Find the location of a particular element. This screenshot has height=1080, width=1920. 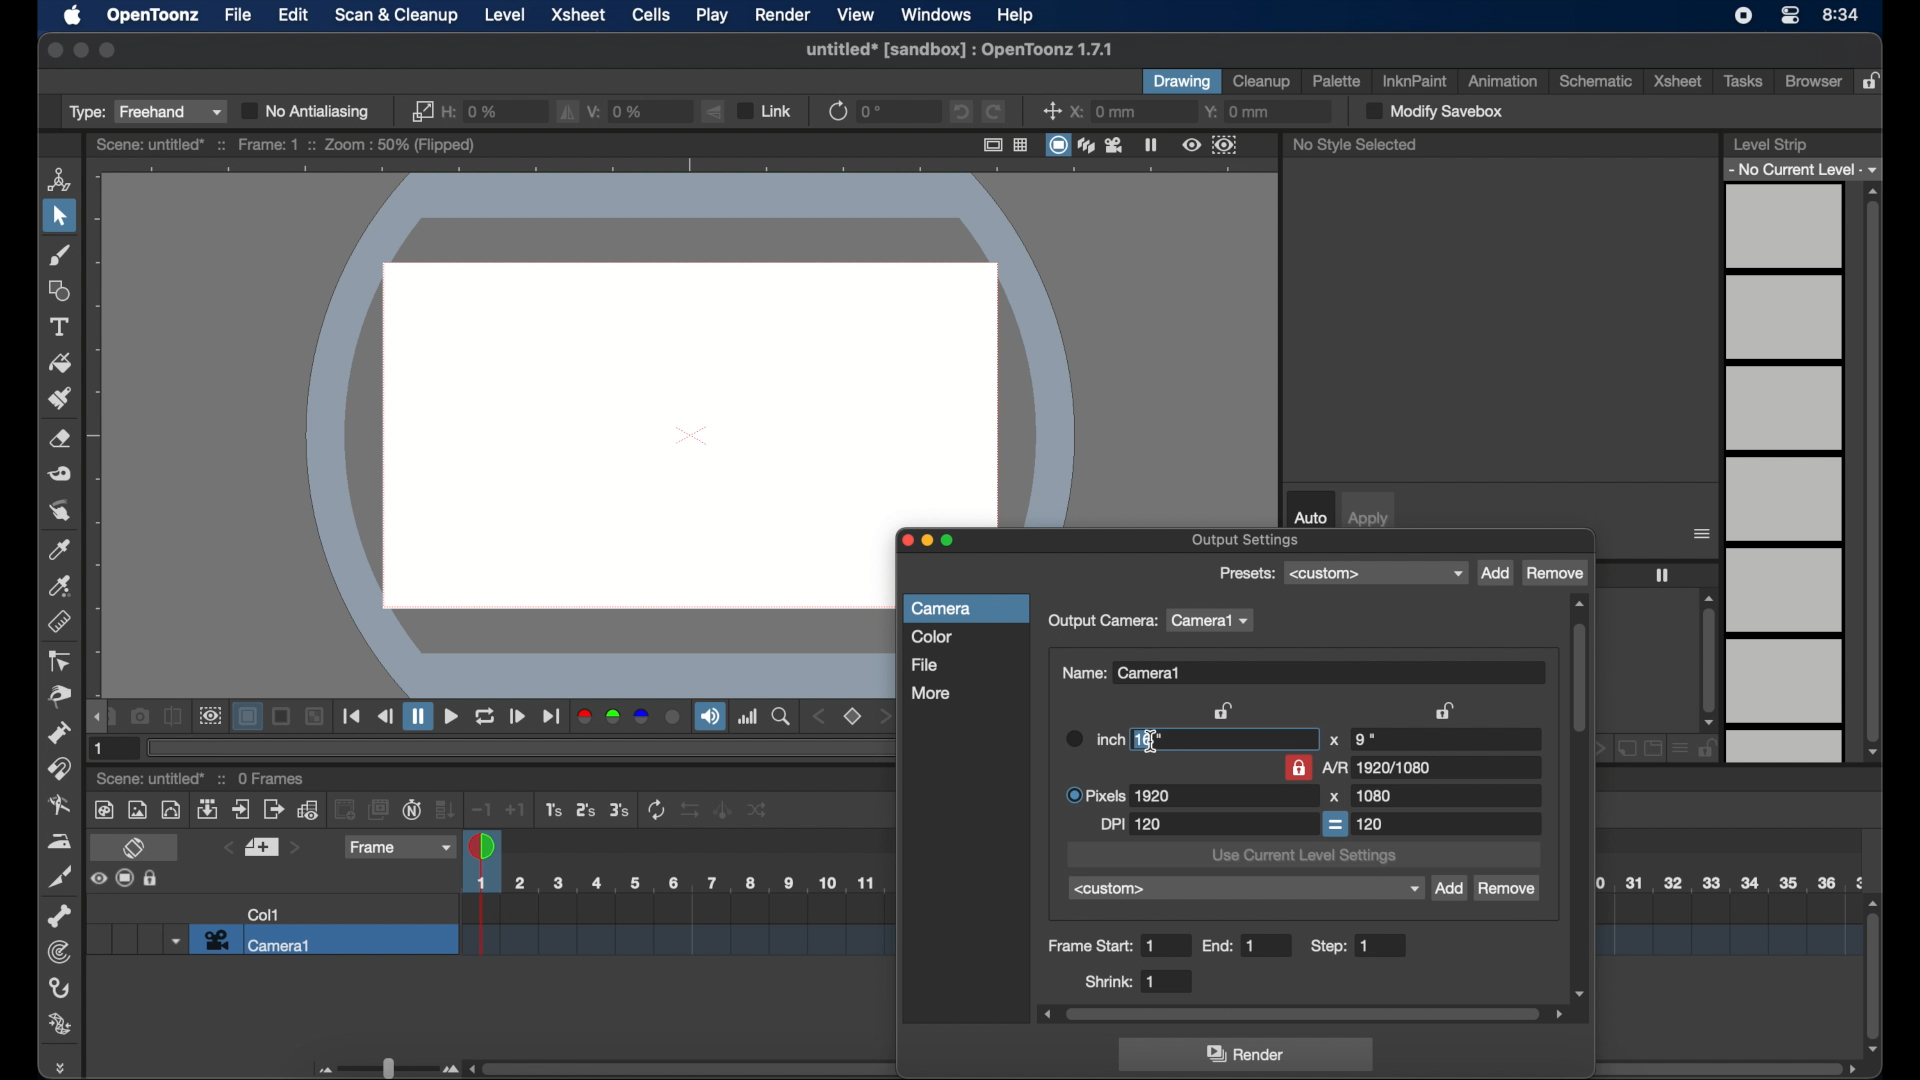

no current level is located at coordinates (1805, 168).